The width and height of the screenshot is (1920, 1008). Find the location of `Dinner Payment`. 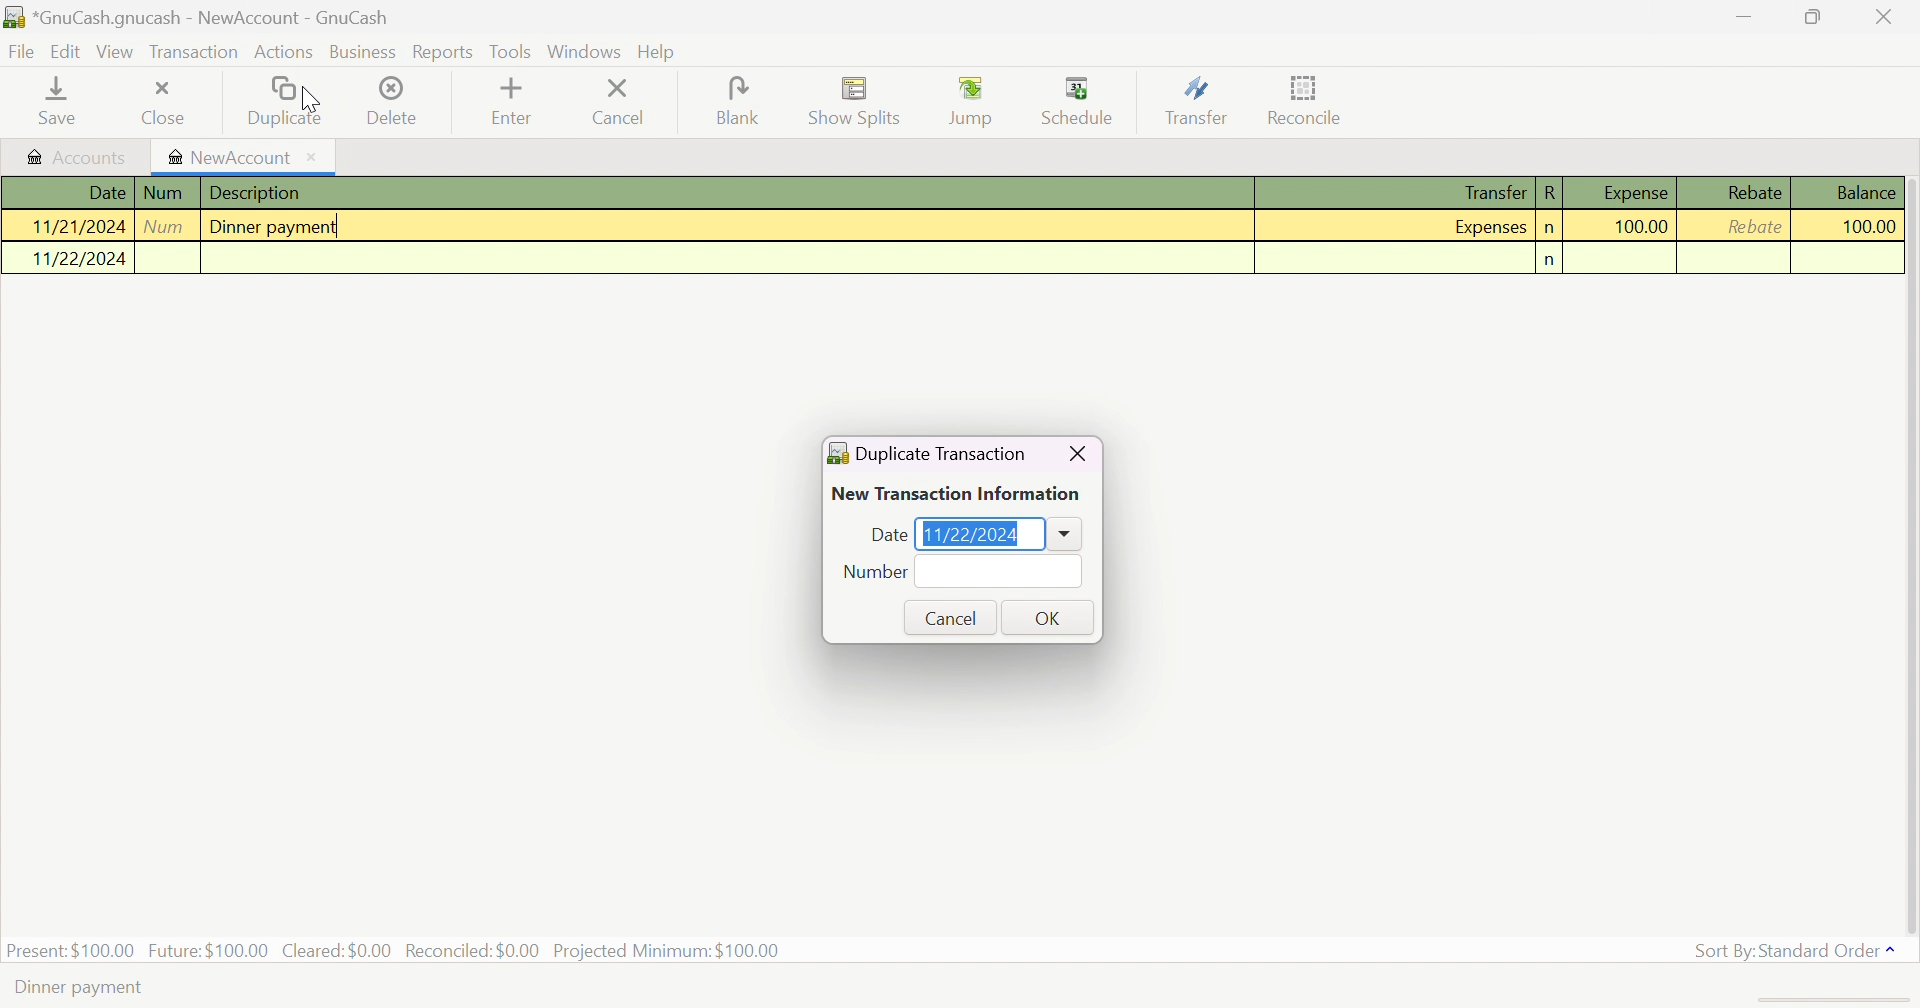

Dinner Payment is located at coordinates (83, 985).